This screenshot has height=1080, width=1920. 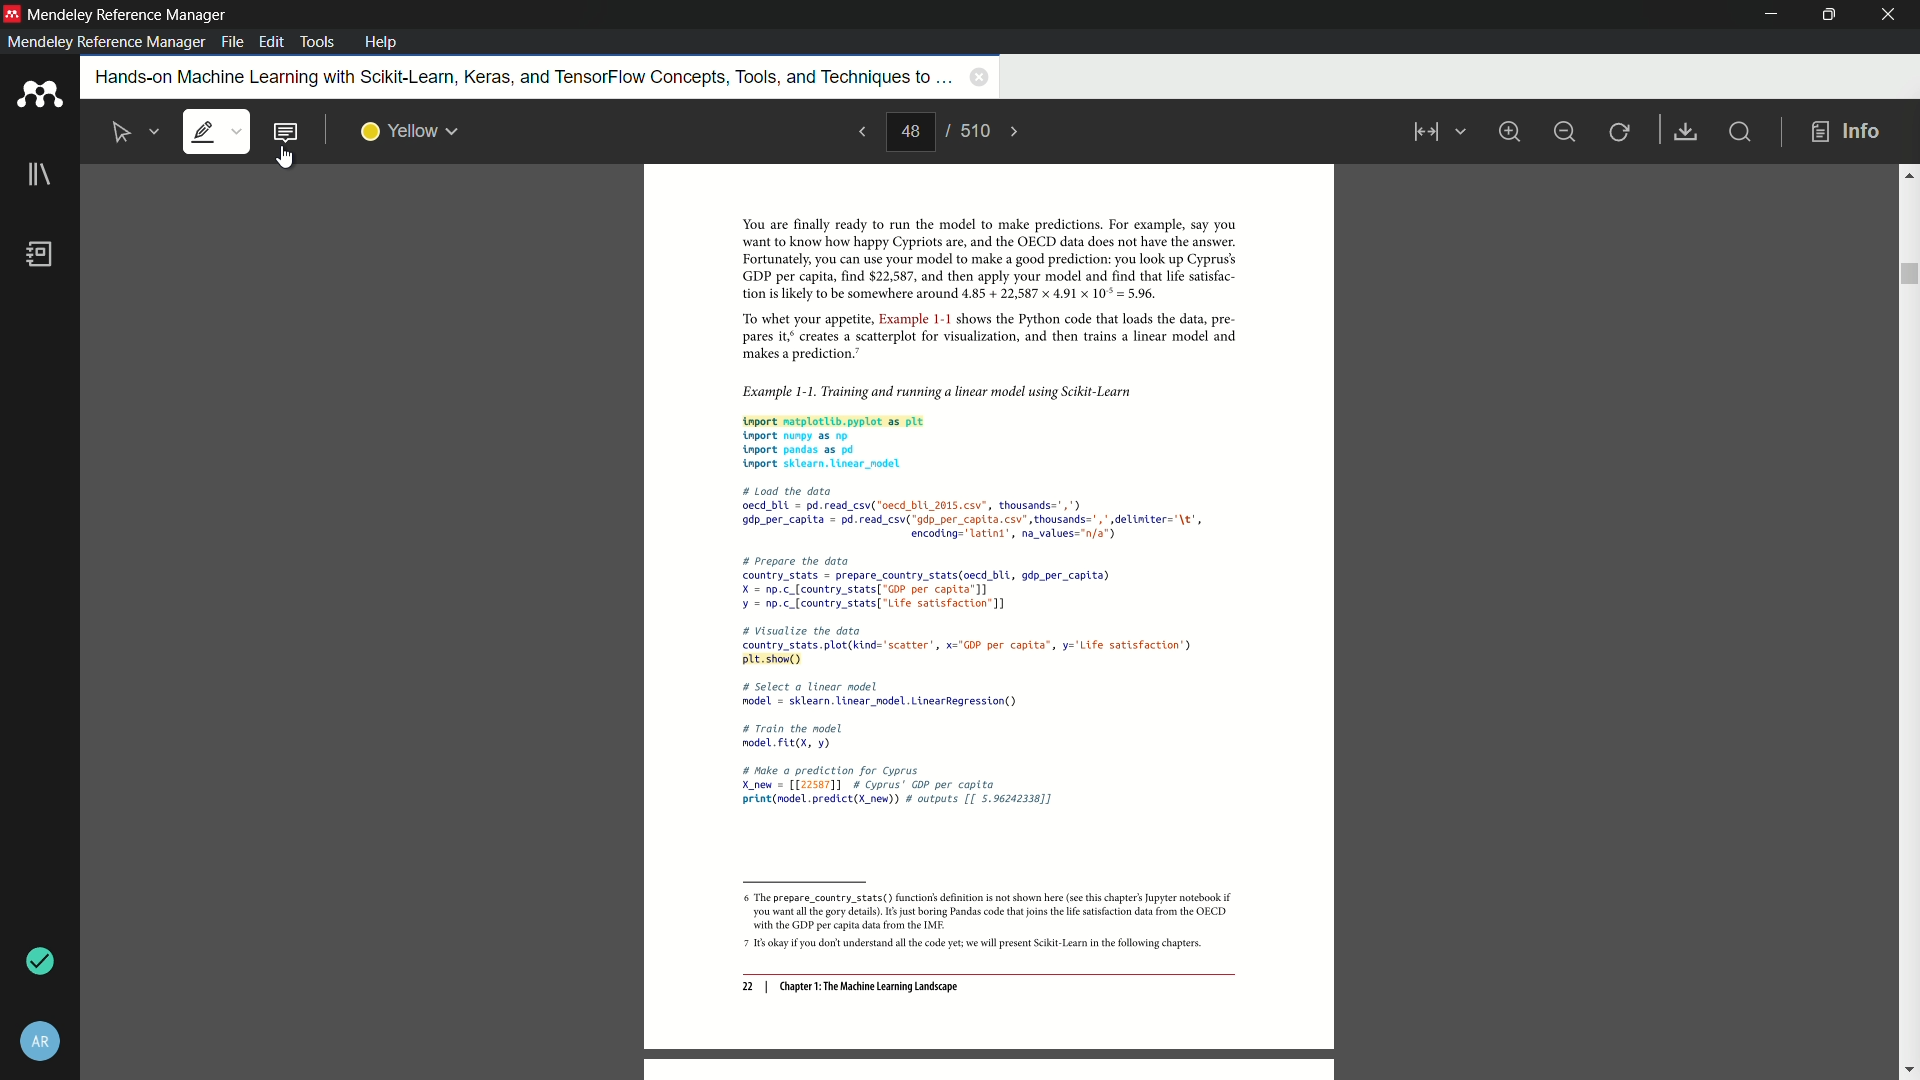 I want to click on minimize, so click(x=1773, y=15).